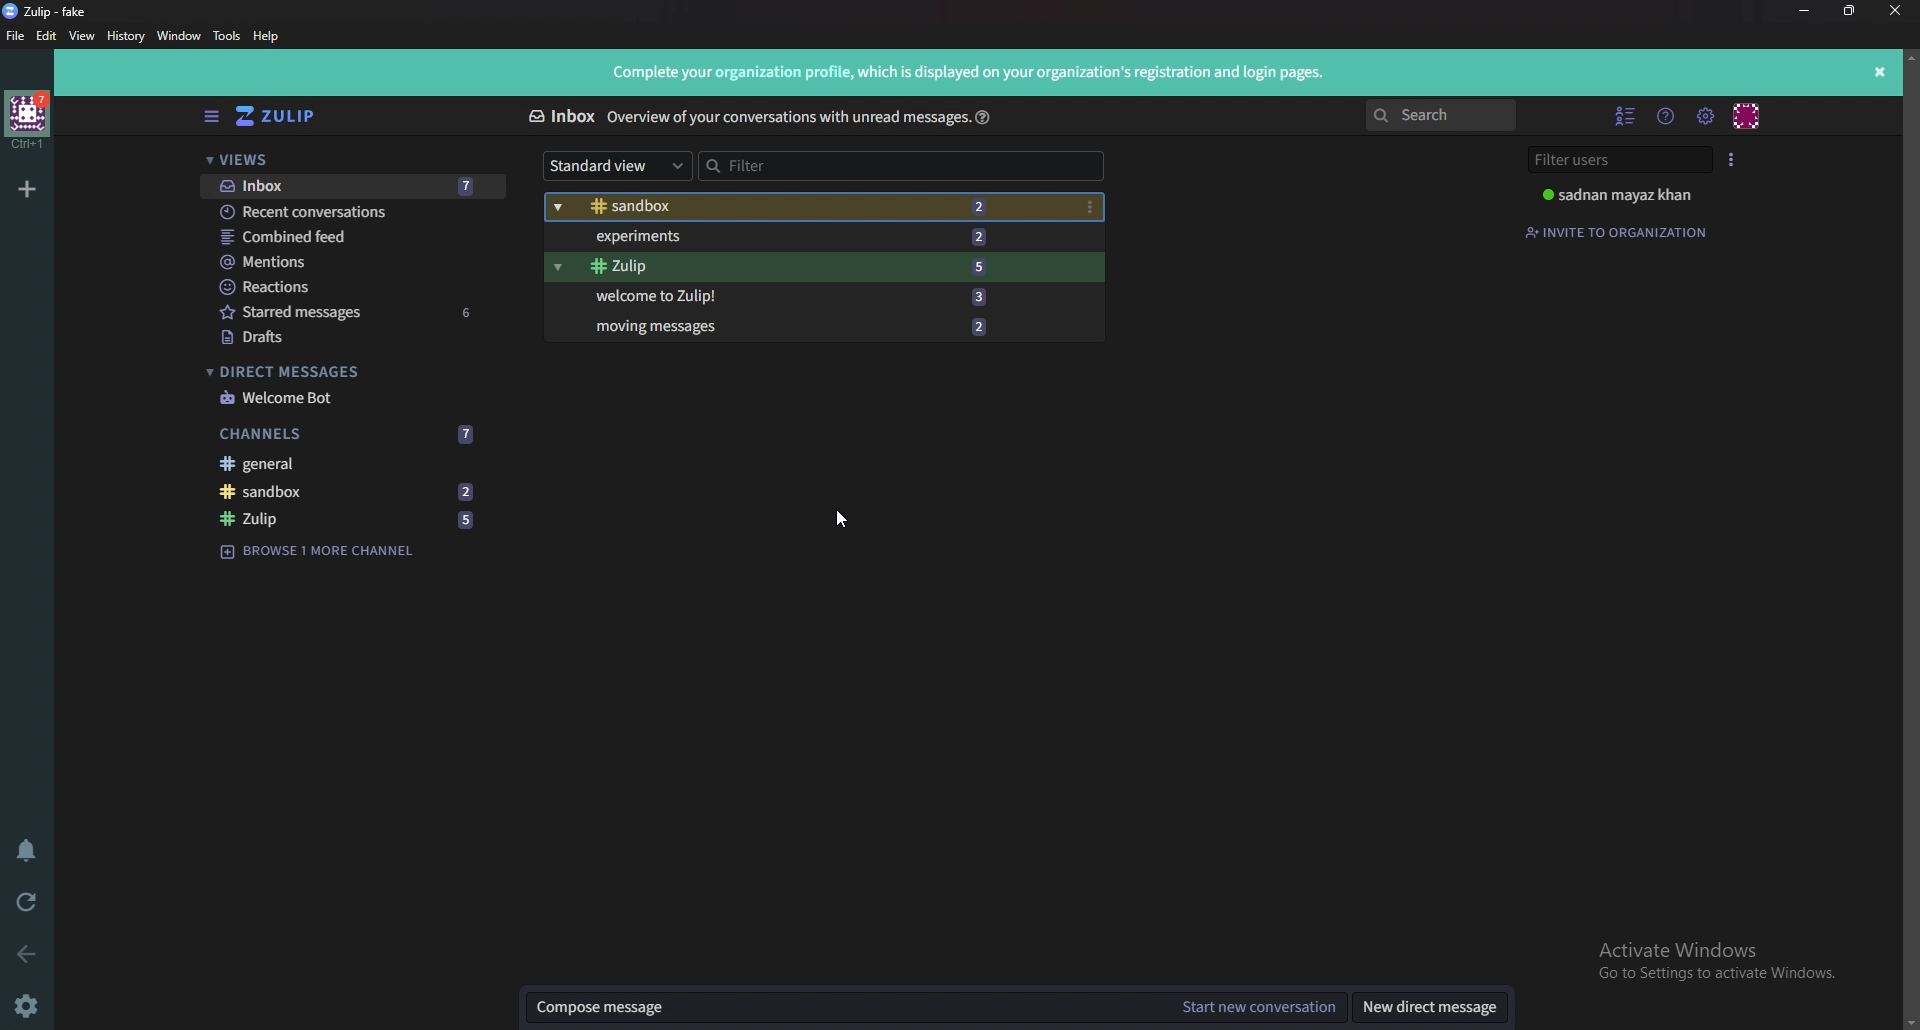 The image size is (1920, 1030). What do you see at coordinates (354, 463) in the screenshot?
I see `General` at bounding box center [354, 463].